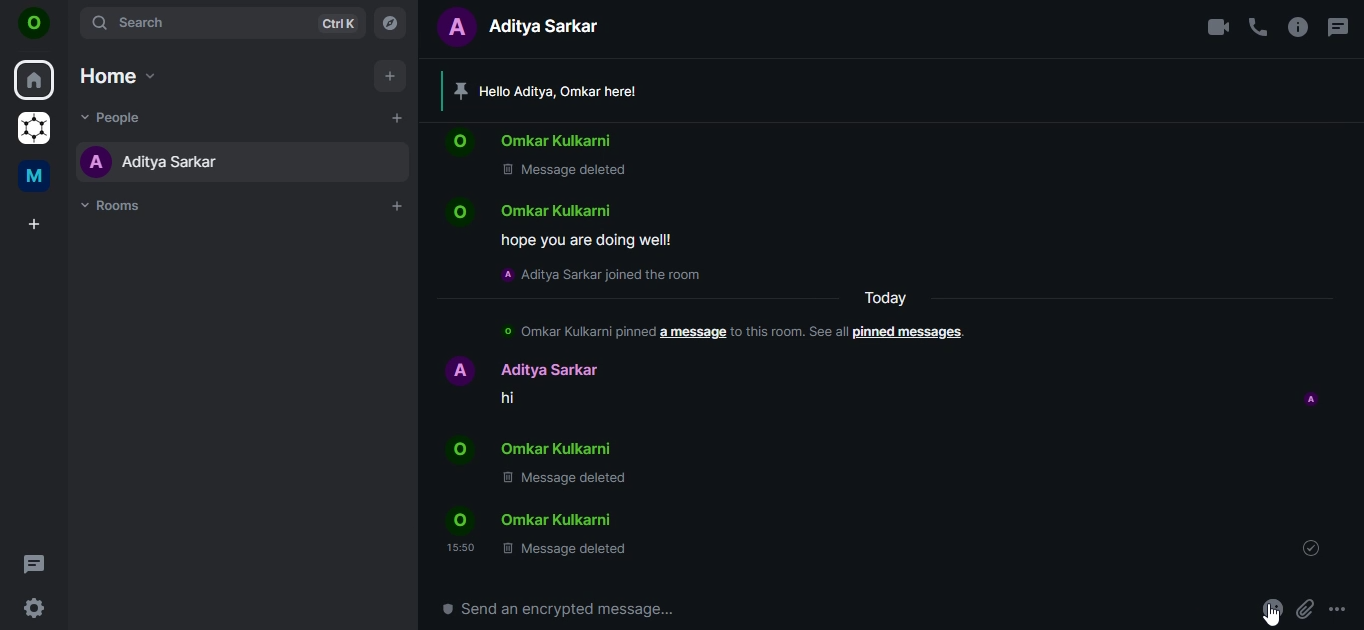 The image size is (1364, 630). I want to click on search, so click(222, 23).